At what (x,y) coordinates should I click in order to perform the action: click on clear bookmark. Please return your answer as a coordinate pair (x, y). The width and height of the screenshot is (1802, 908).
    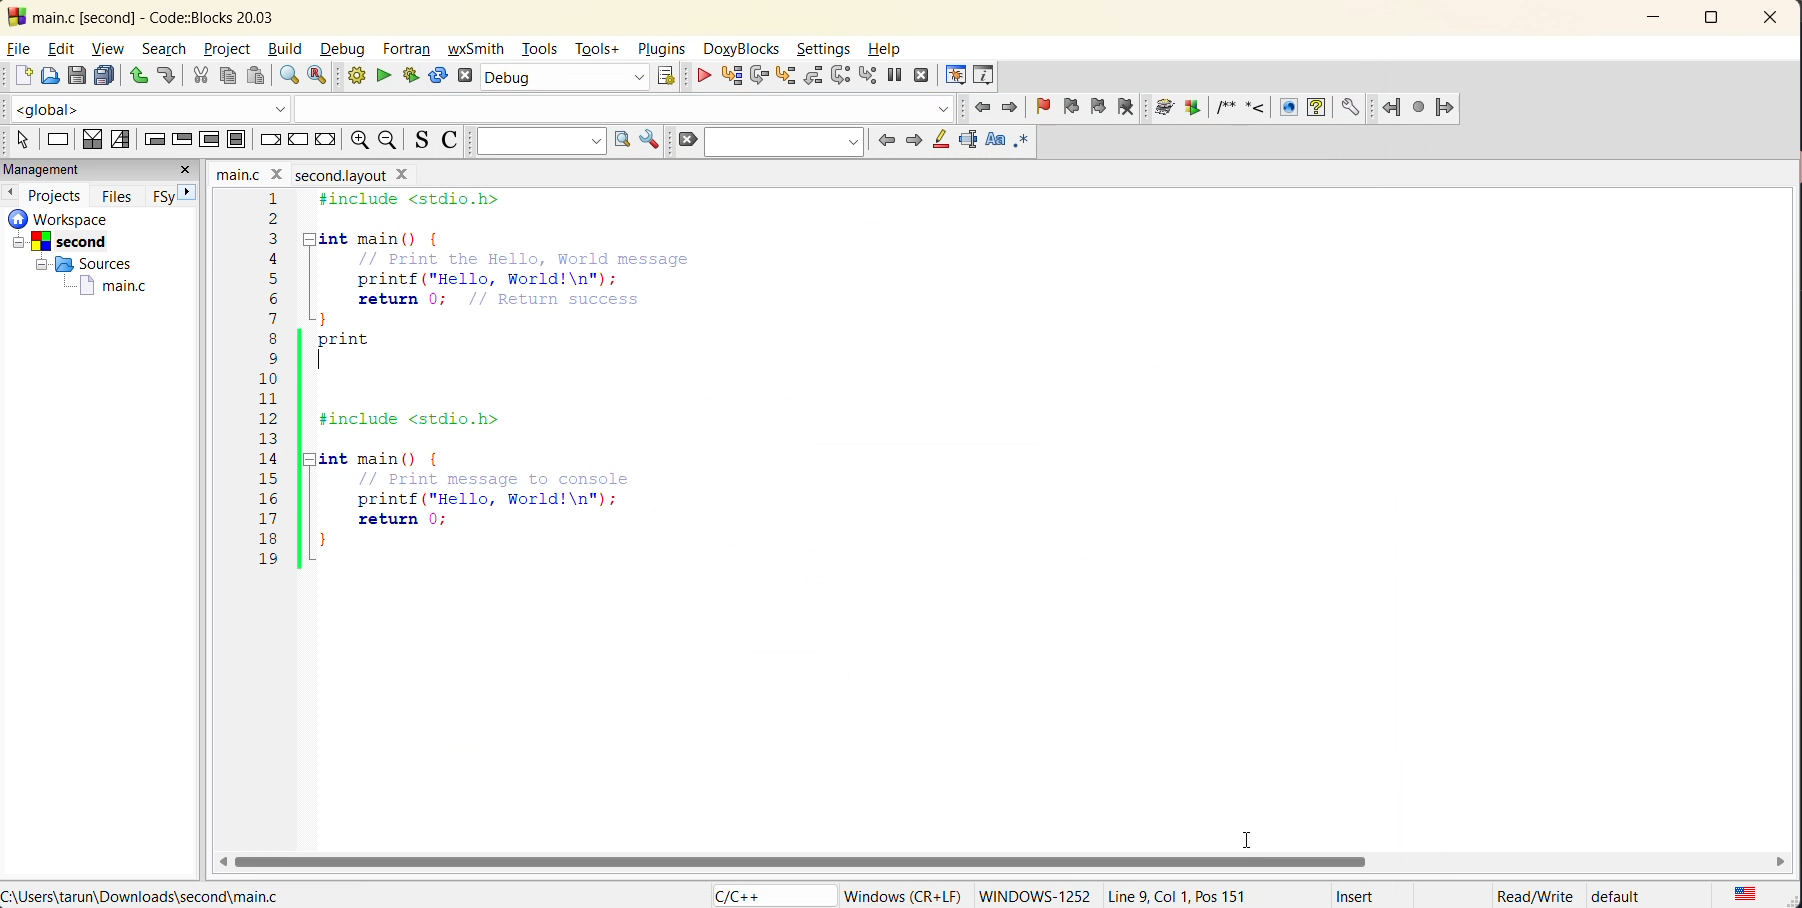
    Looking at the image, I should click on (1131, 110).